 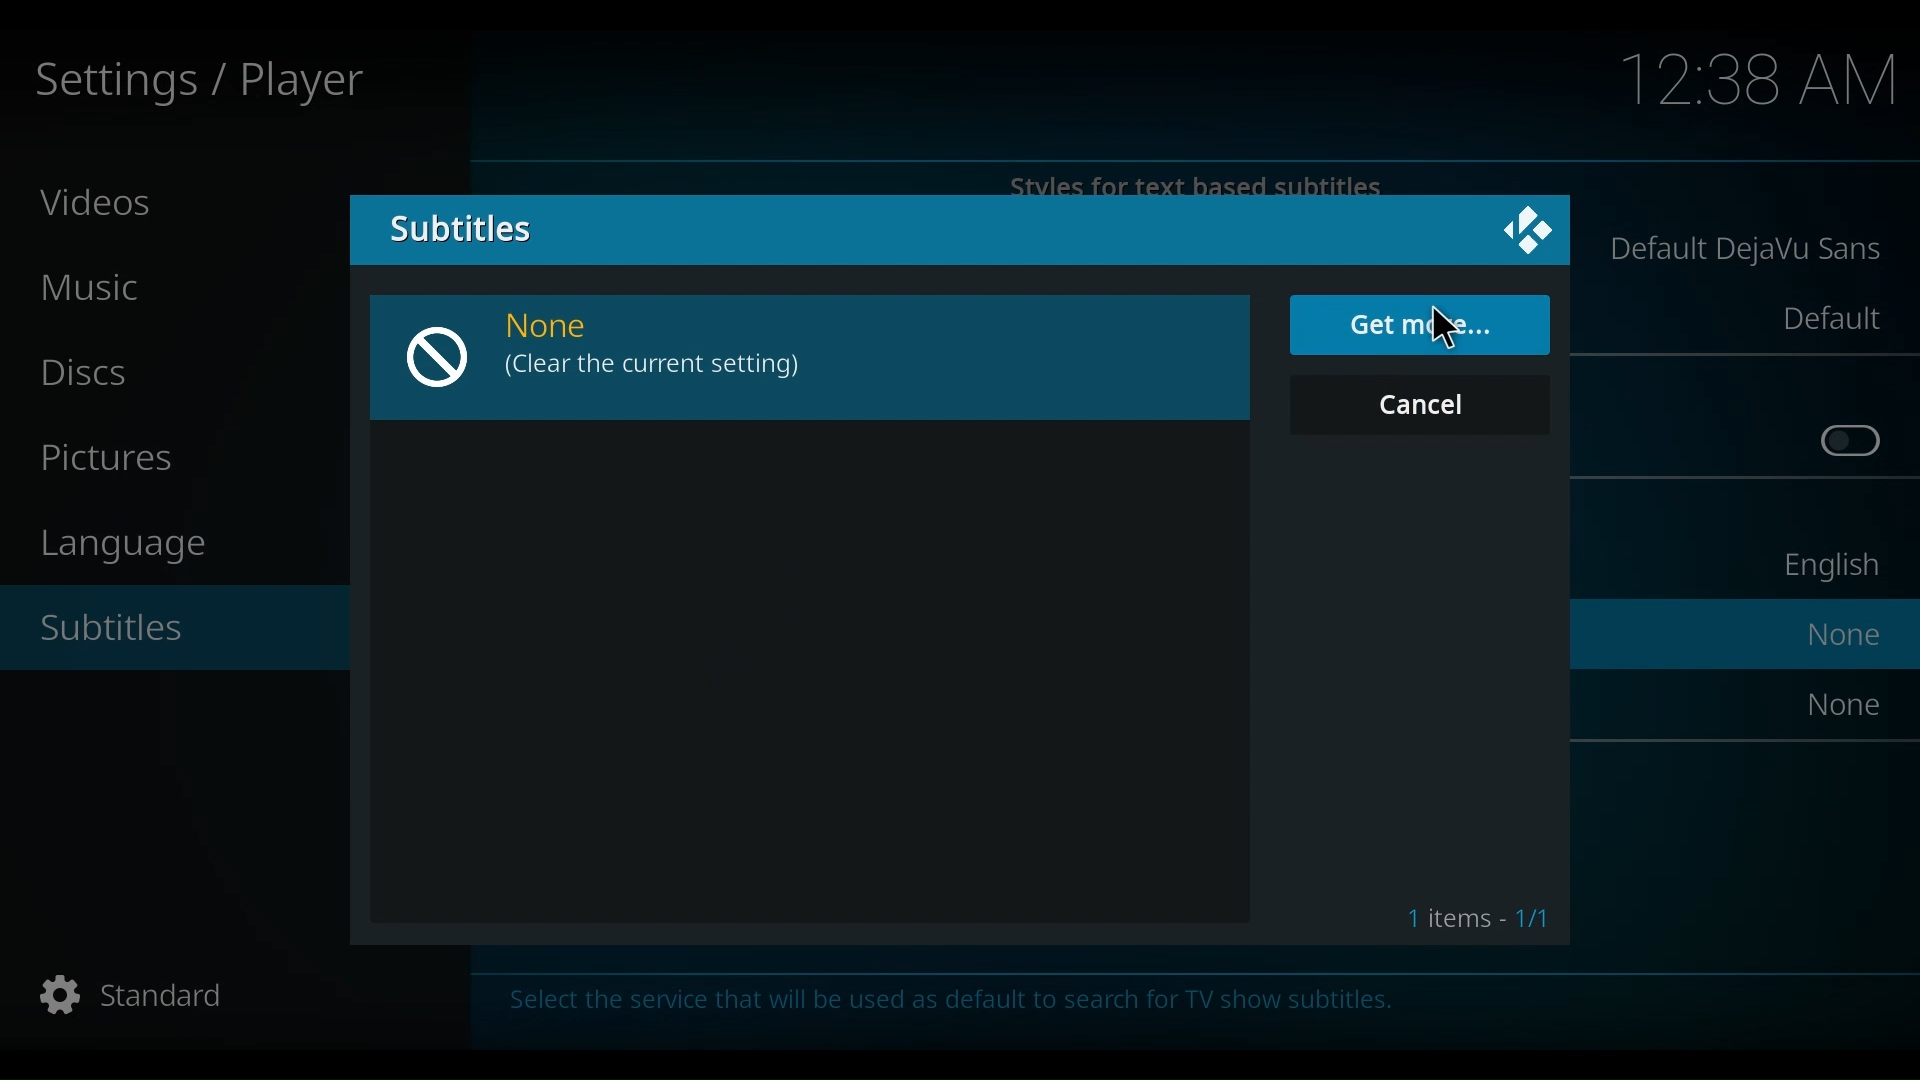 What do you see at coordinates (1827, 570) in the screenshot?
I see `English` at bounding box center [1827, 570].